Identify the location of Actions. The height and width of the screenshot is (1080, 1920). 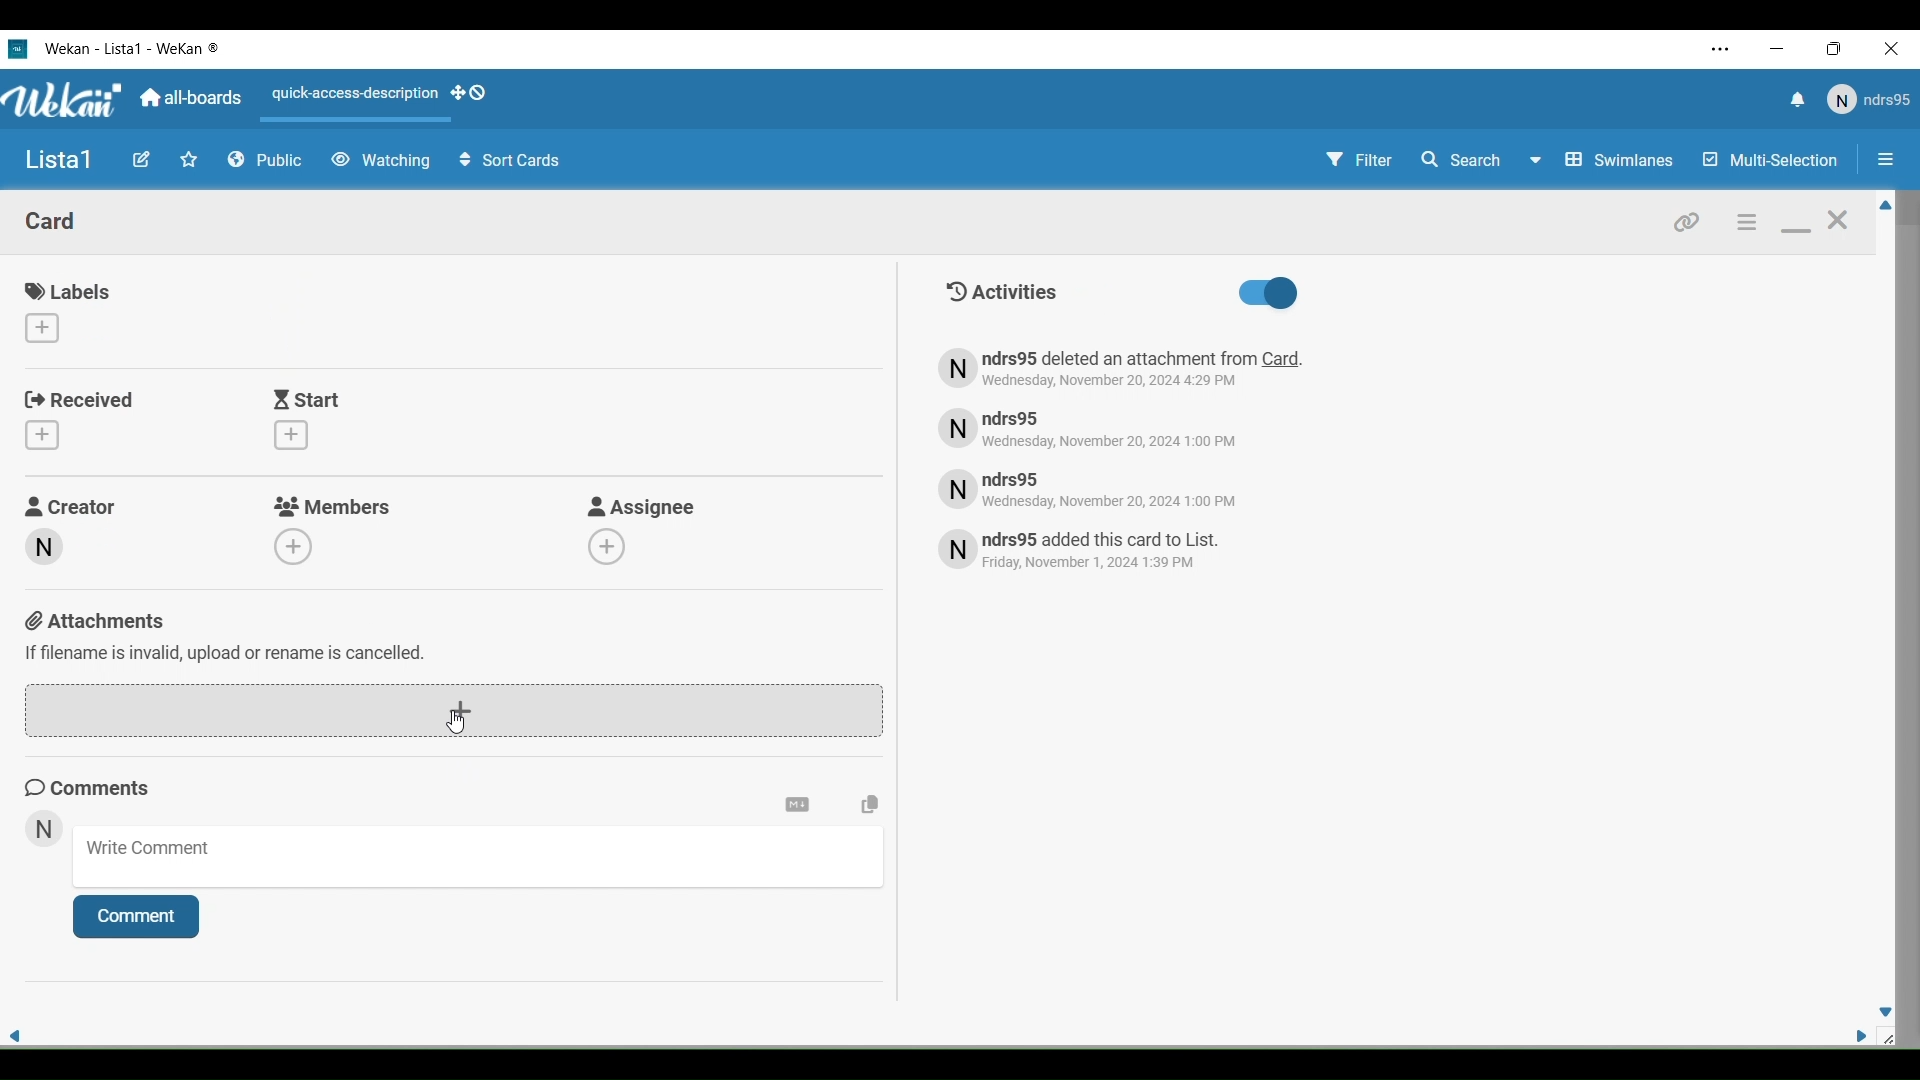
(386, 99).